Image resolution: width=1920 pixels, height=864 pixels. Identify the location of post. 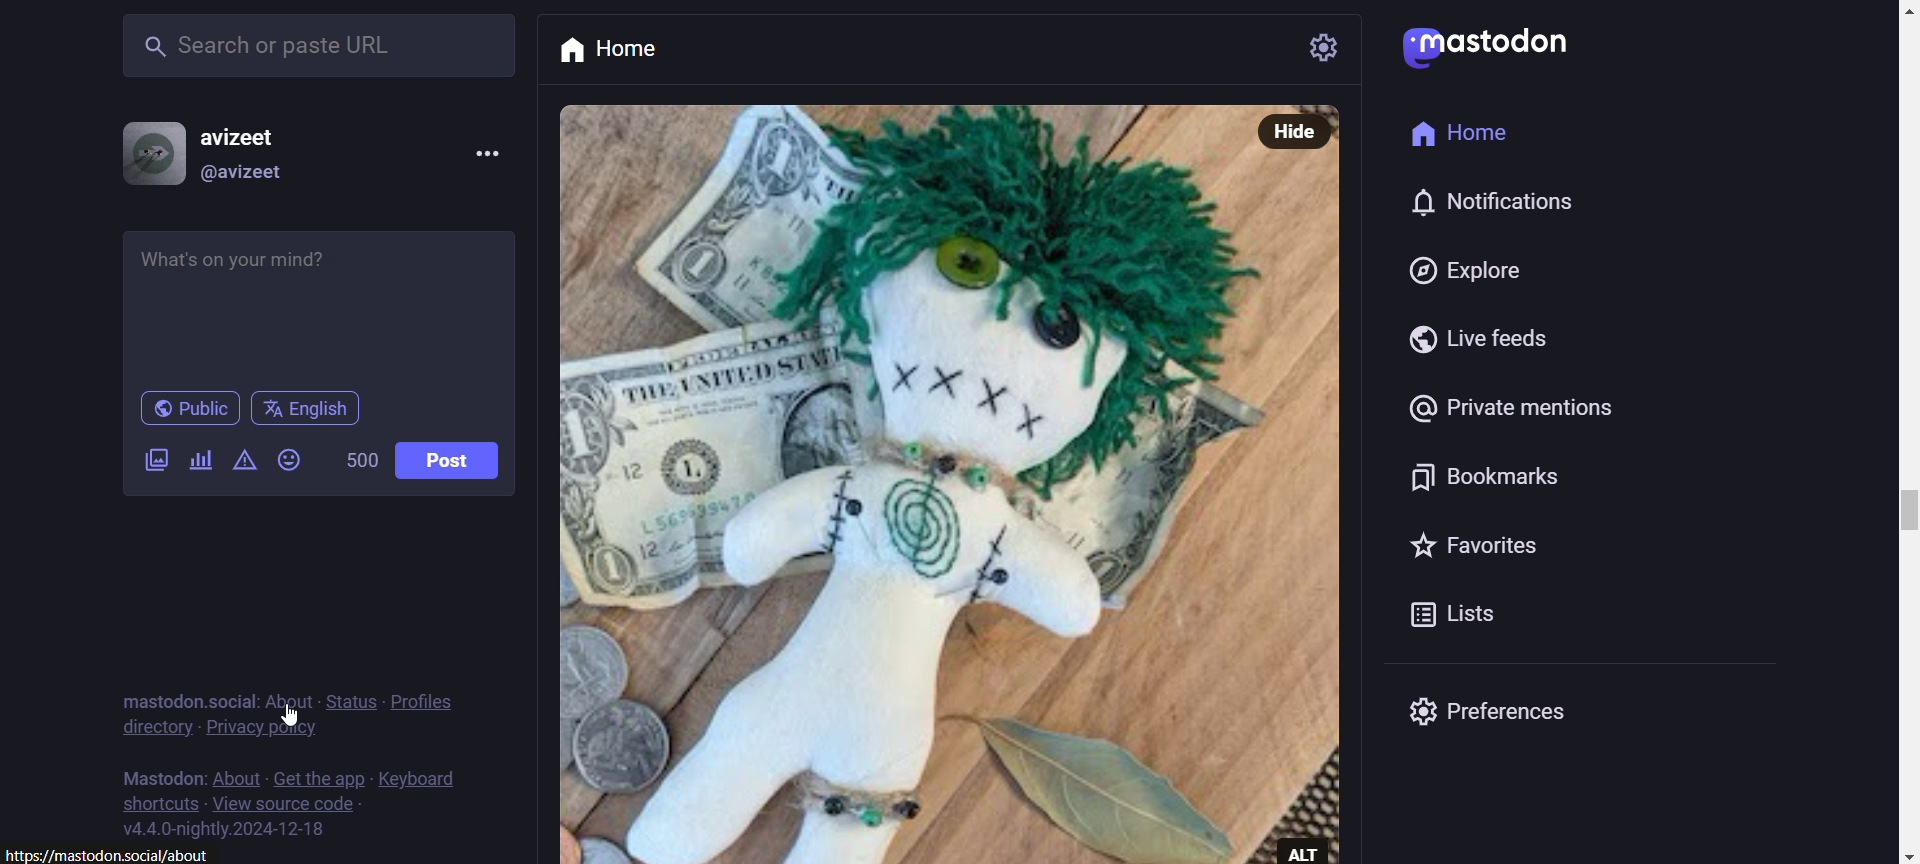
(446, 461).